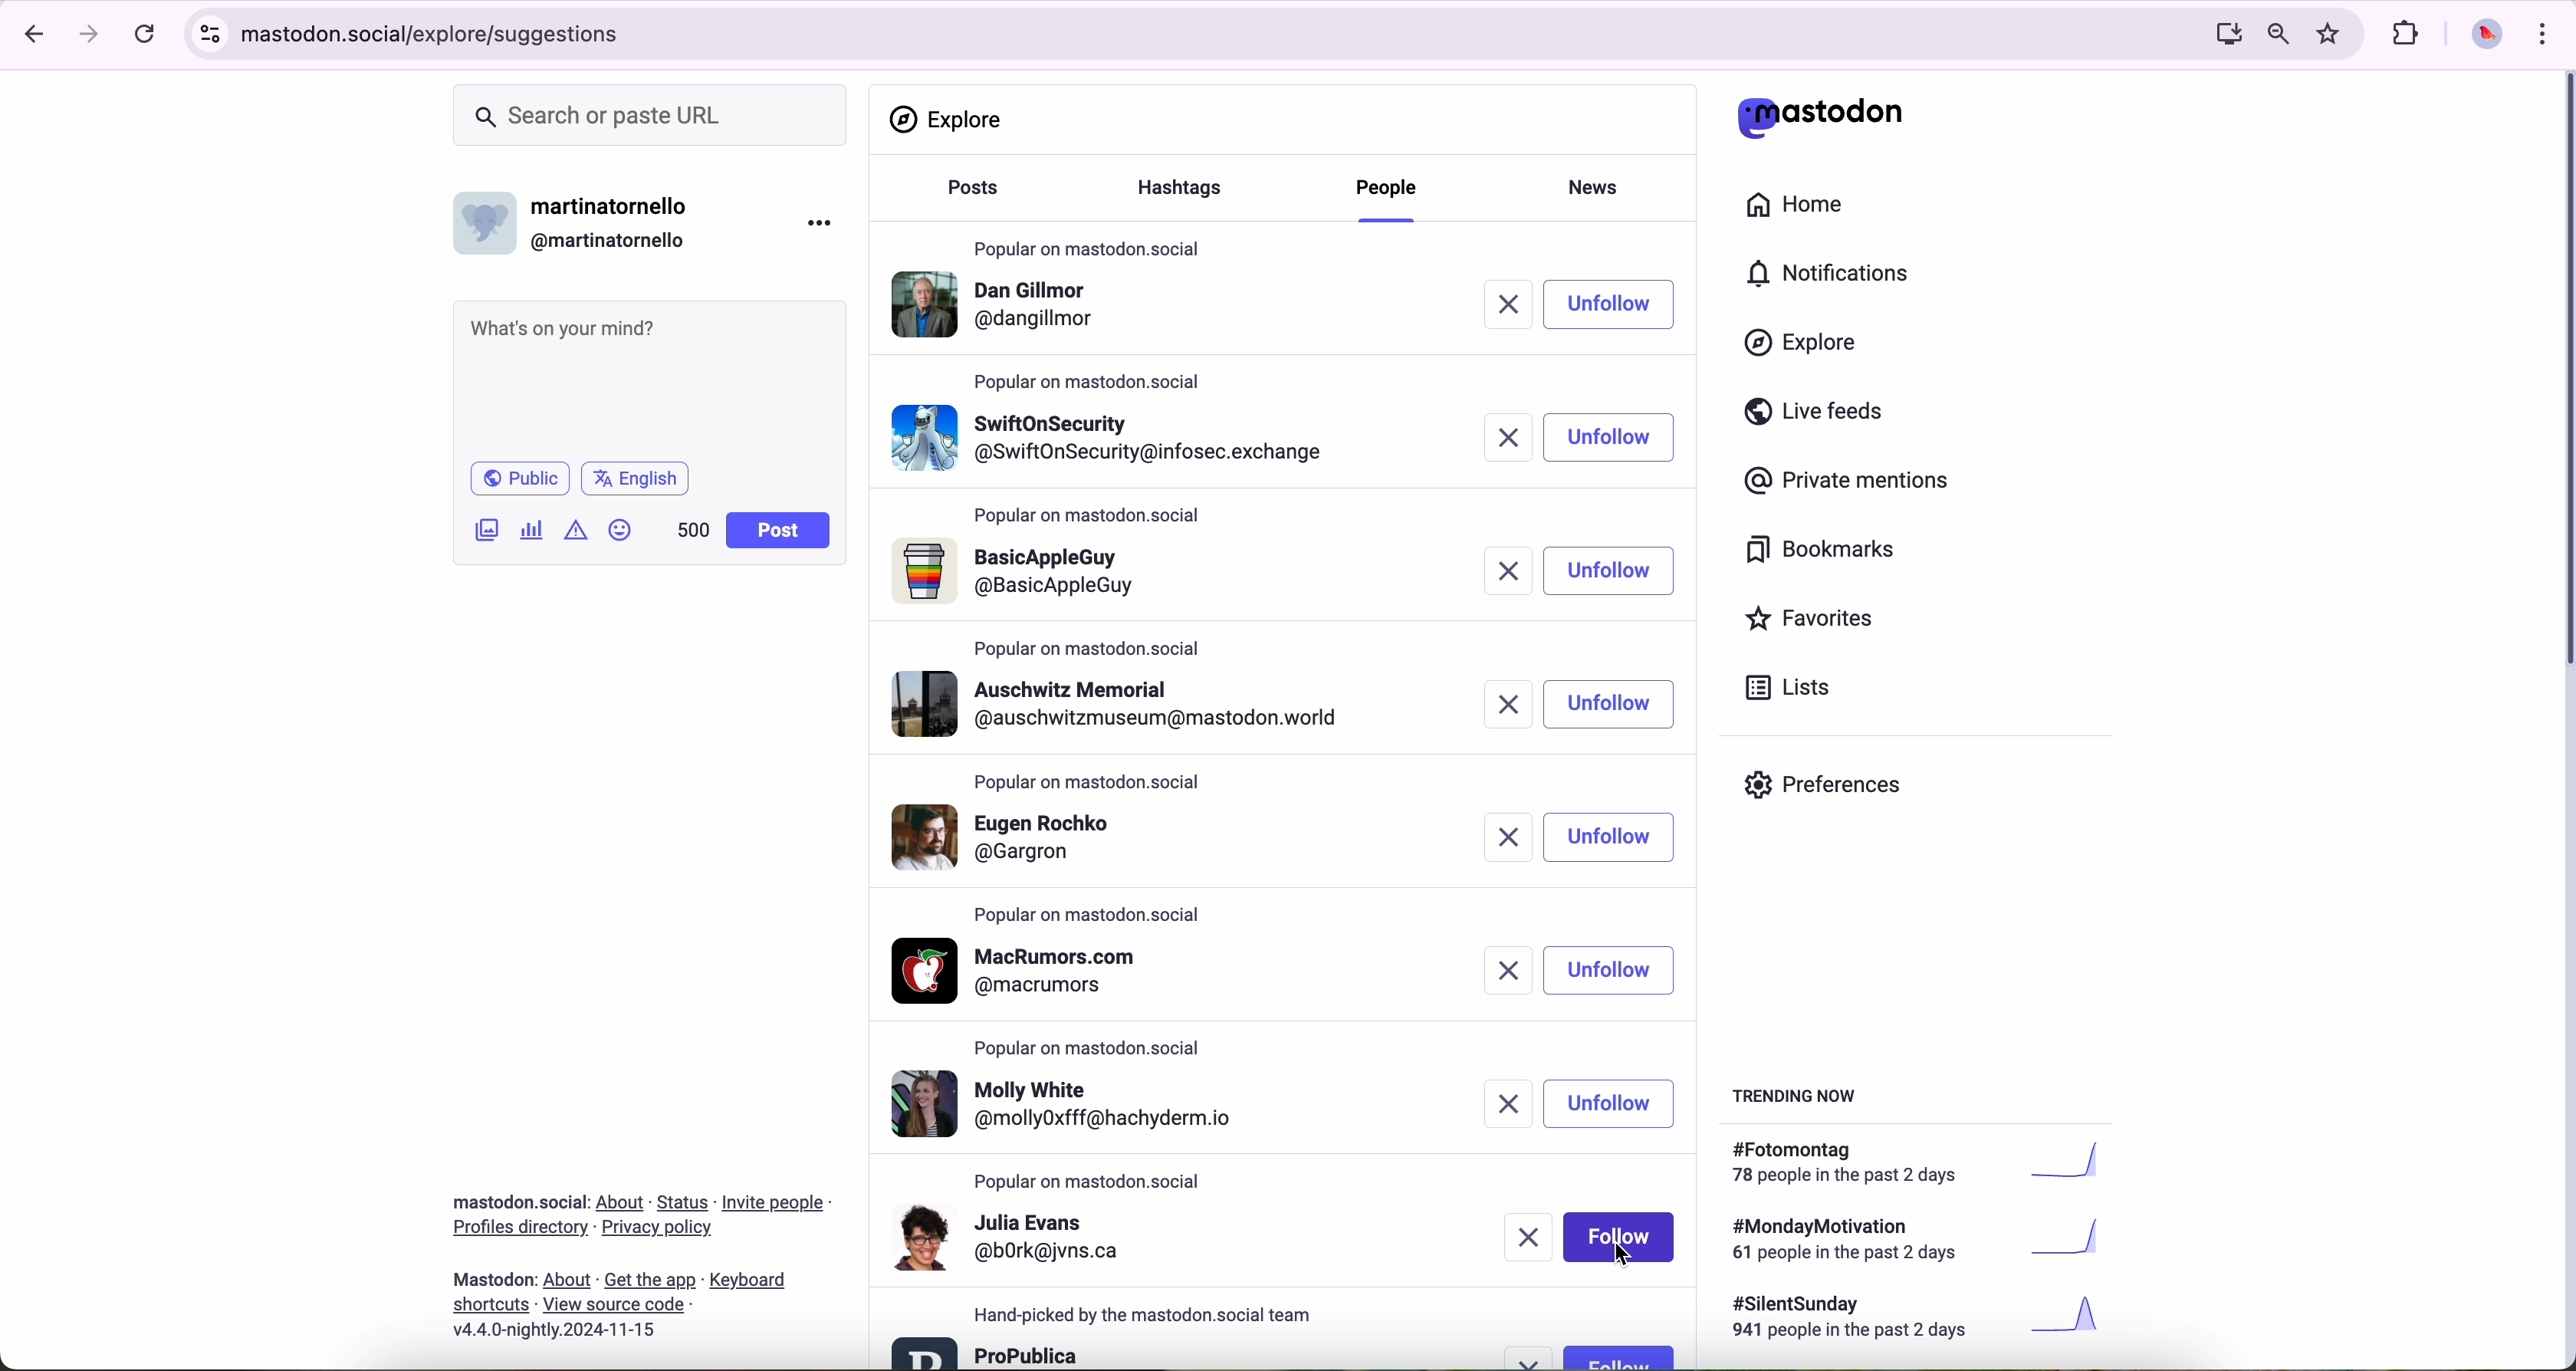  I want to click on computer, so click(2220, 33).